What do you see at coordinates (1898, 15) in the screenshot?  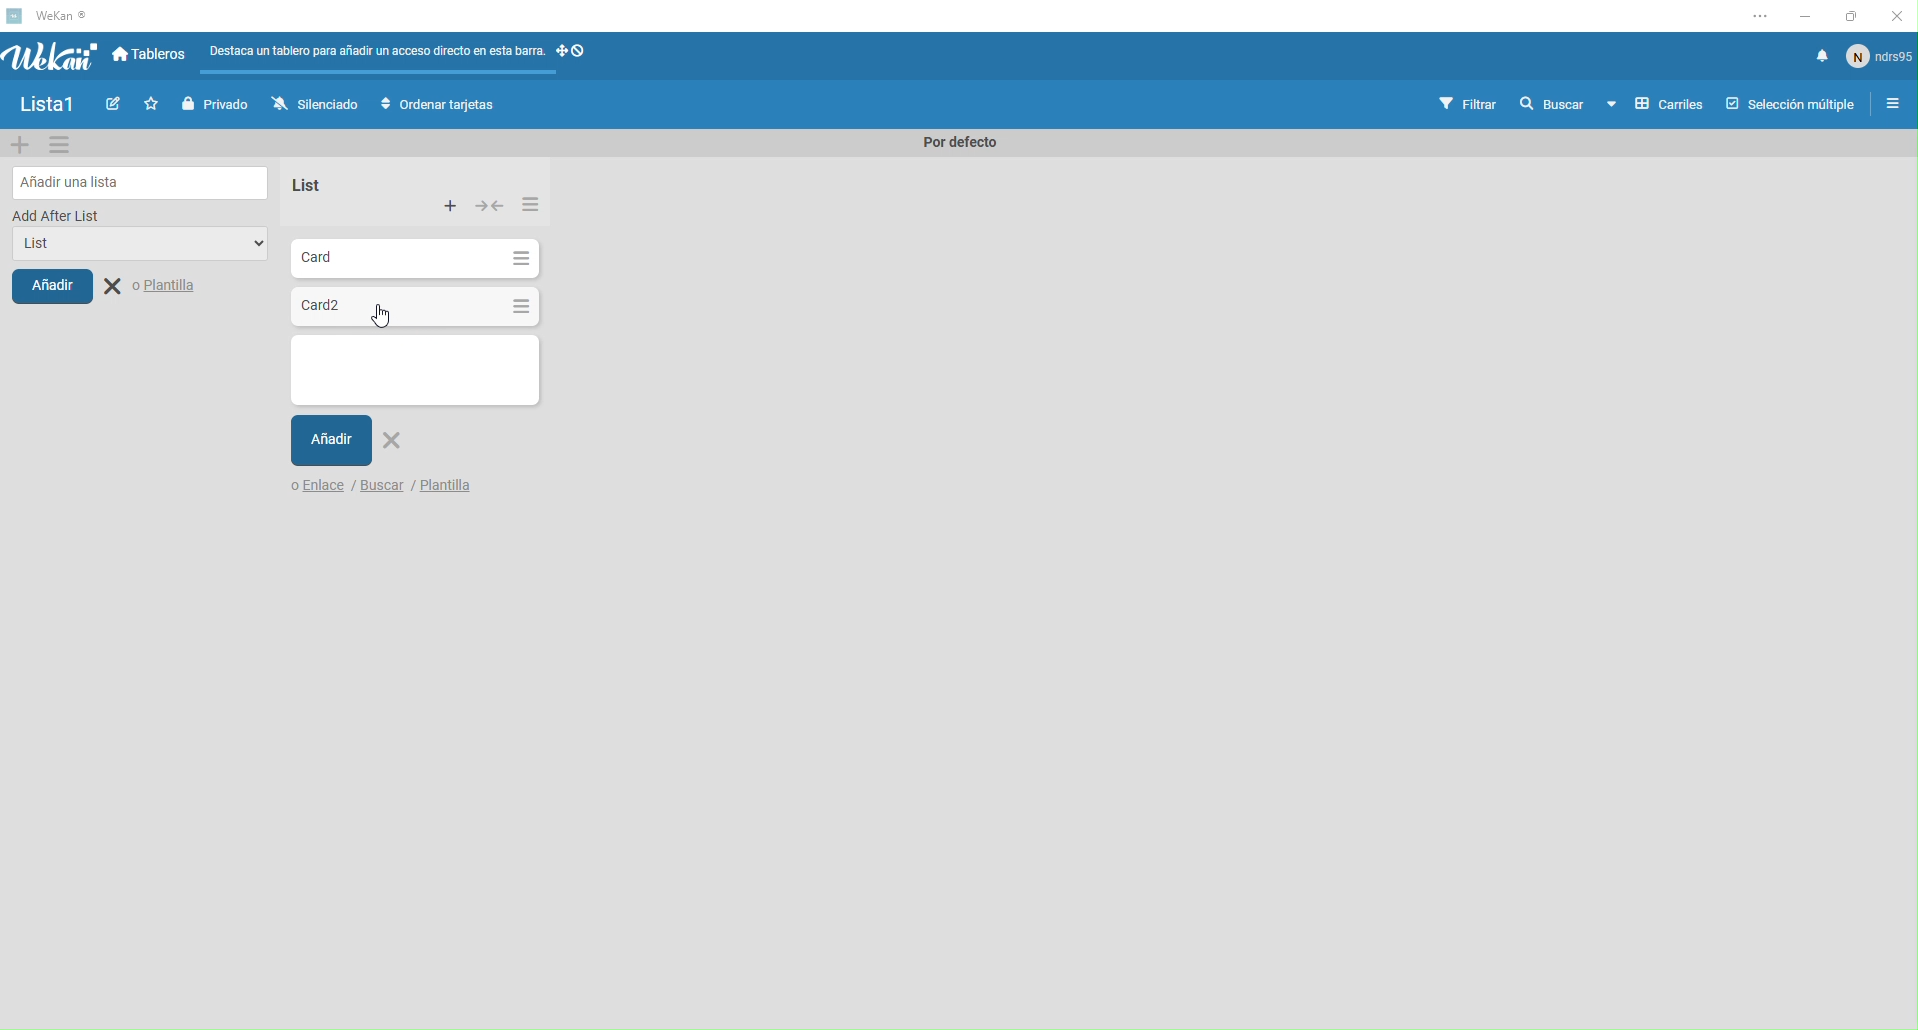 I see `close` at bounding box center [1898, 15].